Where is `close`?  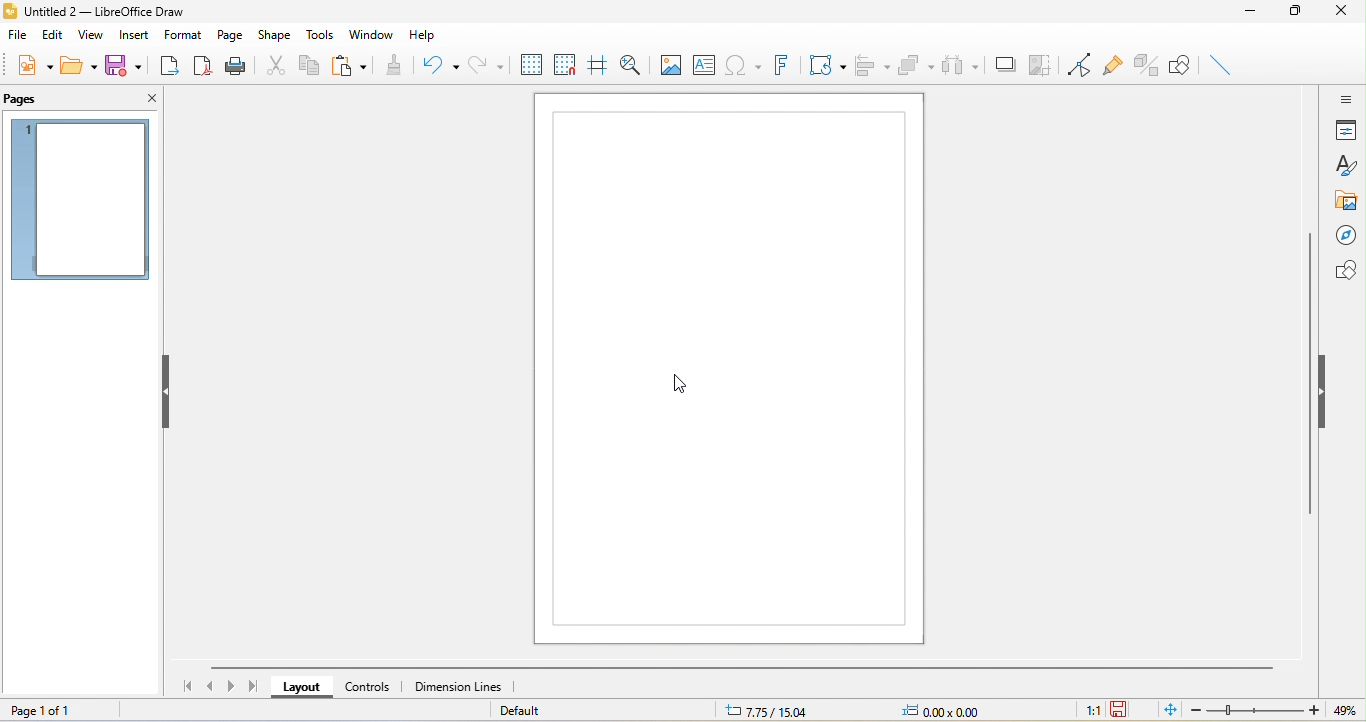
close is located at coordinates (1344, 13).